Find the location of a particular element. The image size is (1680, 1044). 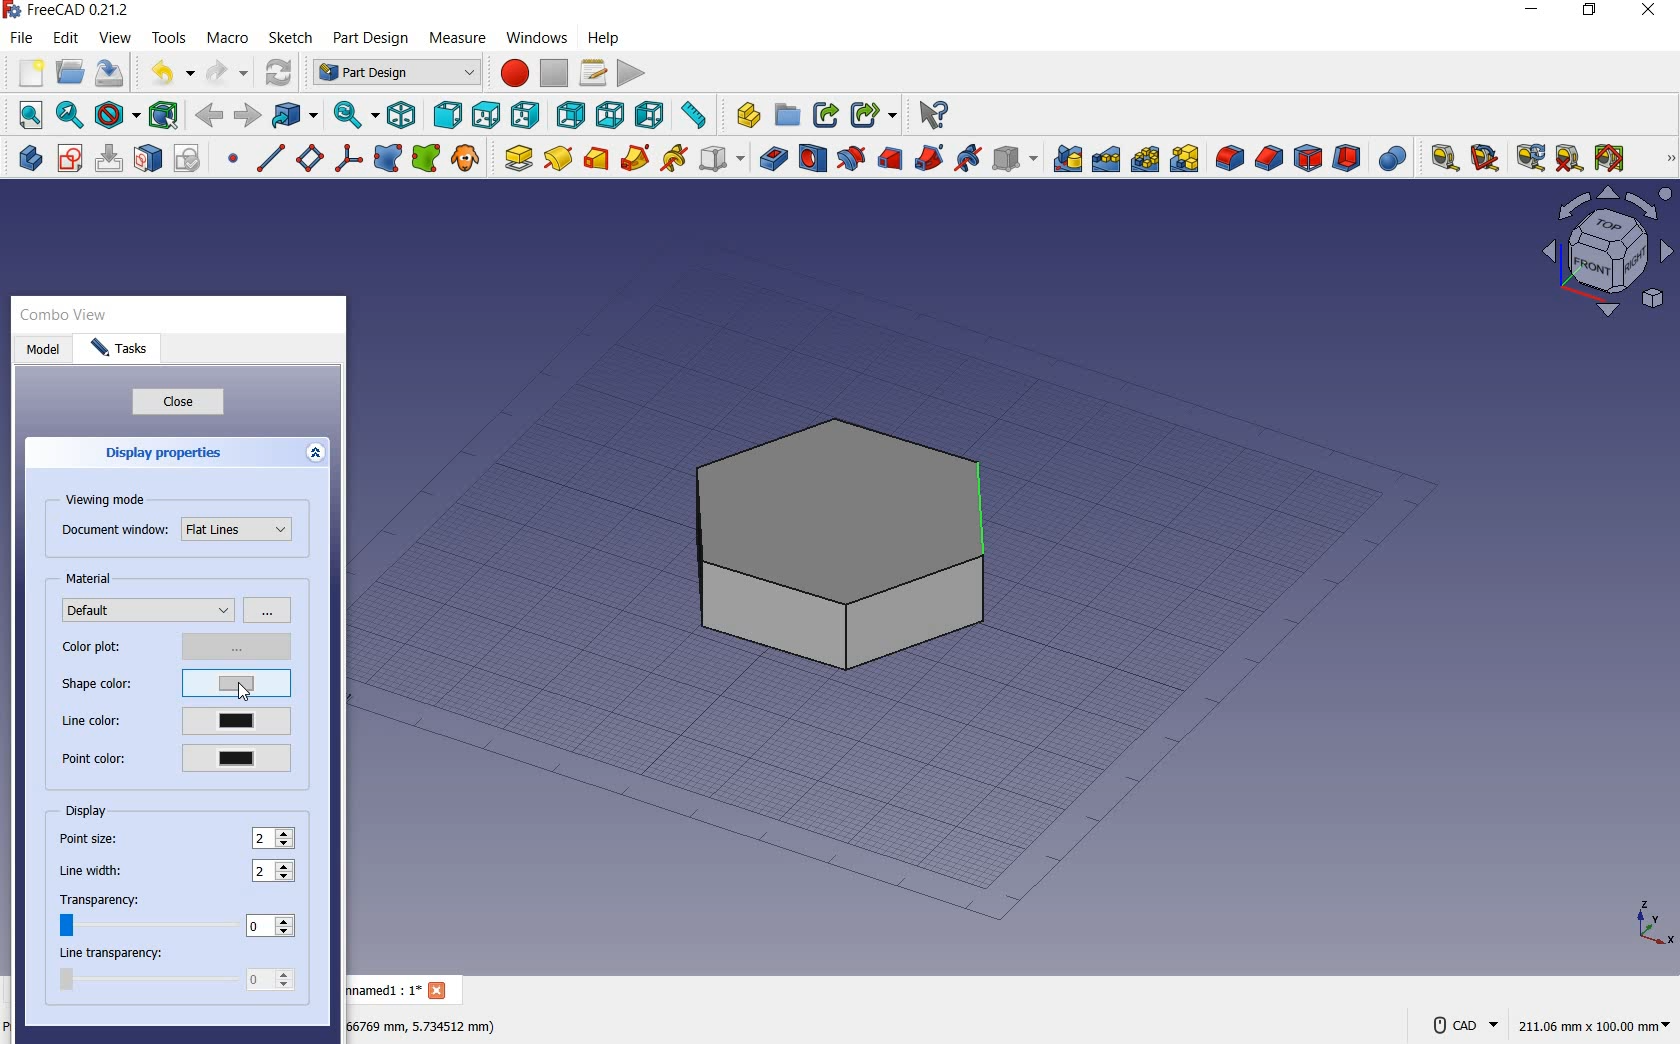

go to linked object is located at coordinates (297, 116).